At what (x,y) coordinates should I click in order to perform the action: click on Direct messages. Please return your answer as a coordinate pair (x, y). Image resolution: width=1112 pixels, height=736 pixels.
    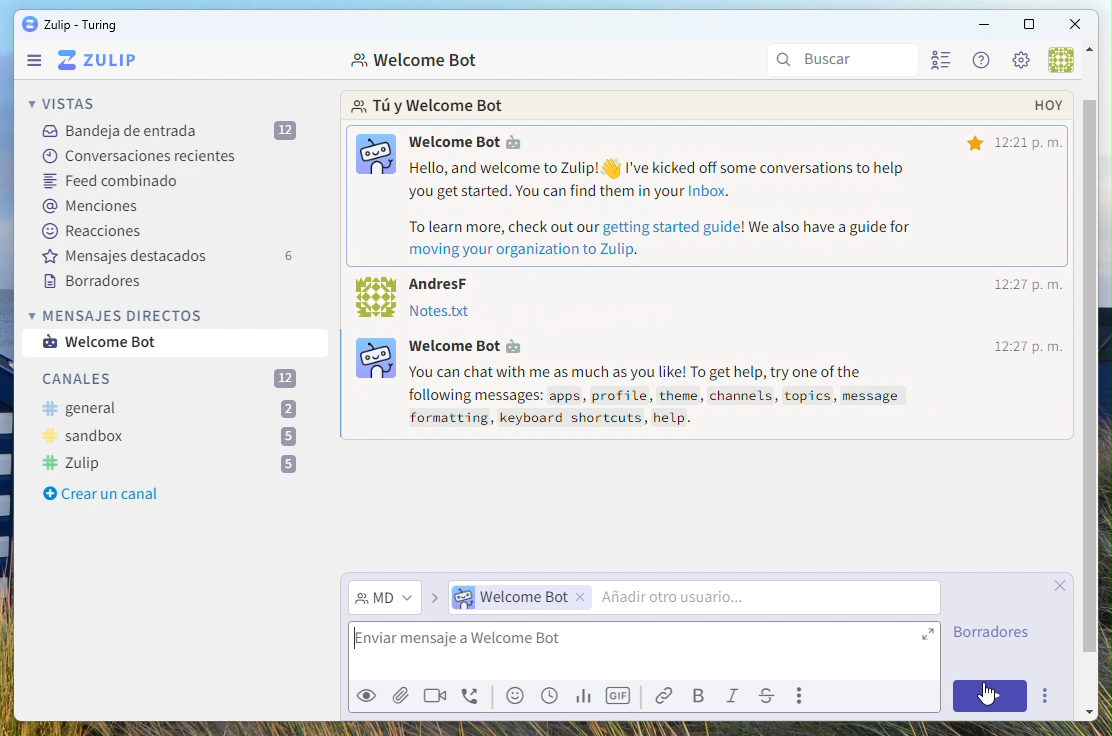
    Looking at the image, I should click on (119, 315).